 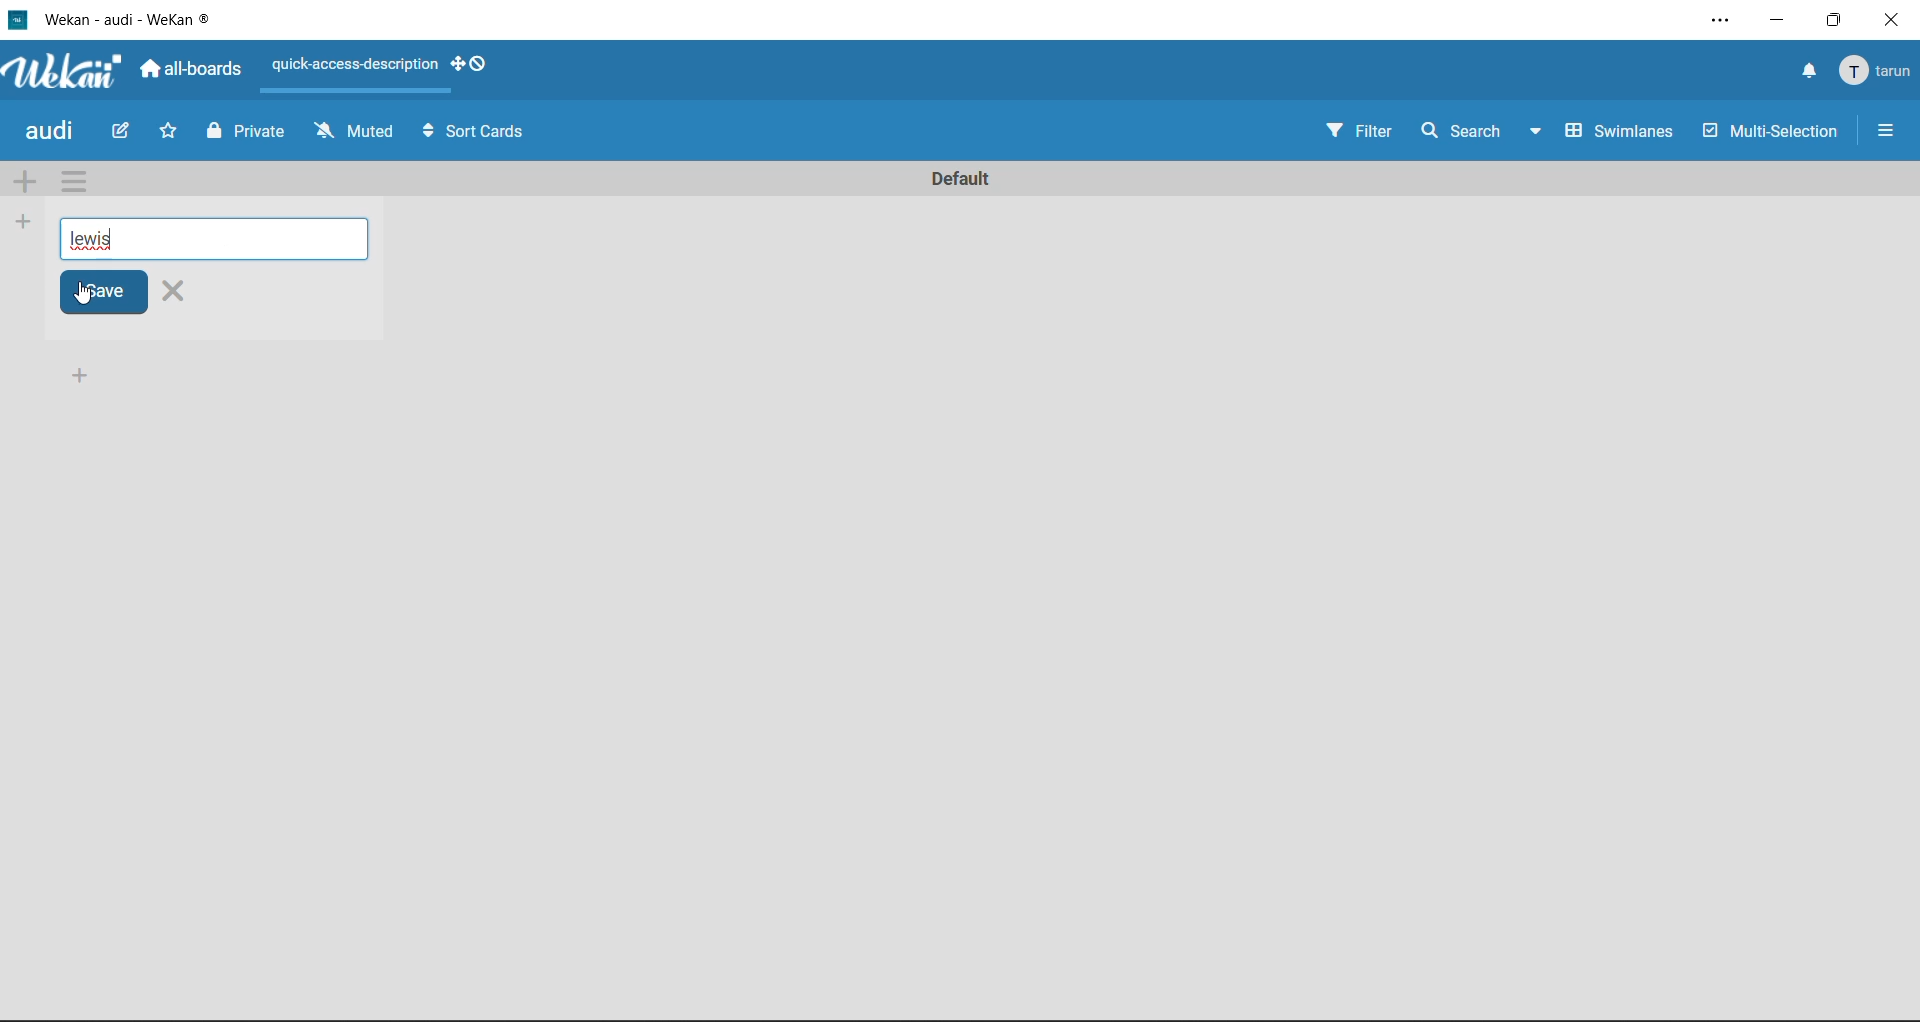 What do you see at coordinates (1780, 23) in the screenshot?
I see `minimize` at bounding box center [1780, 23].